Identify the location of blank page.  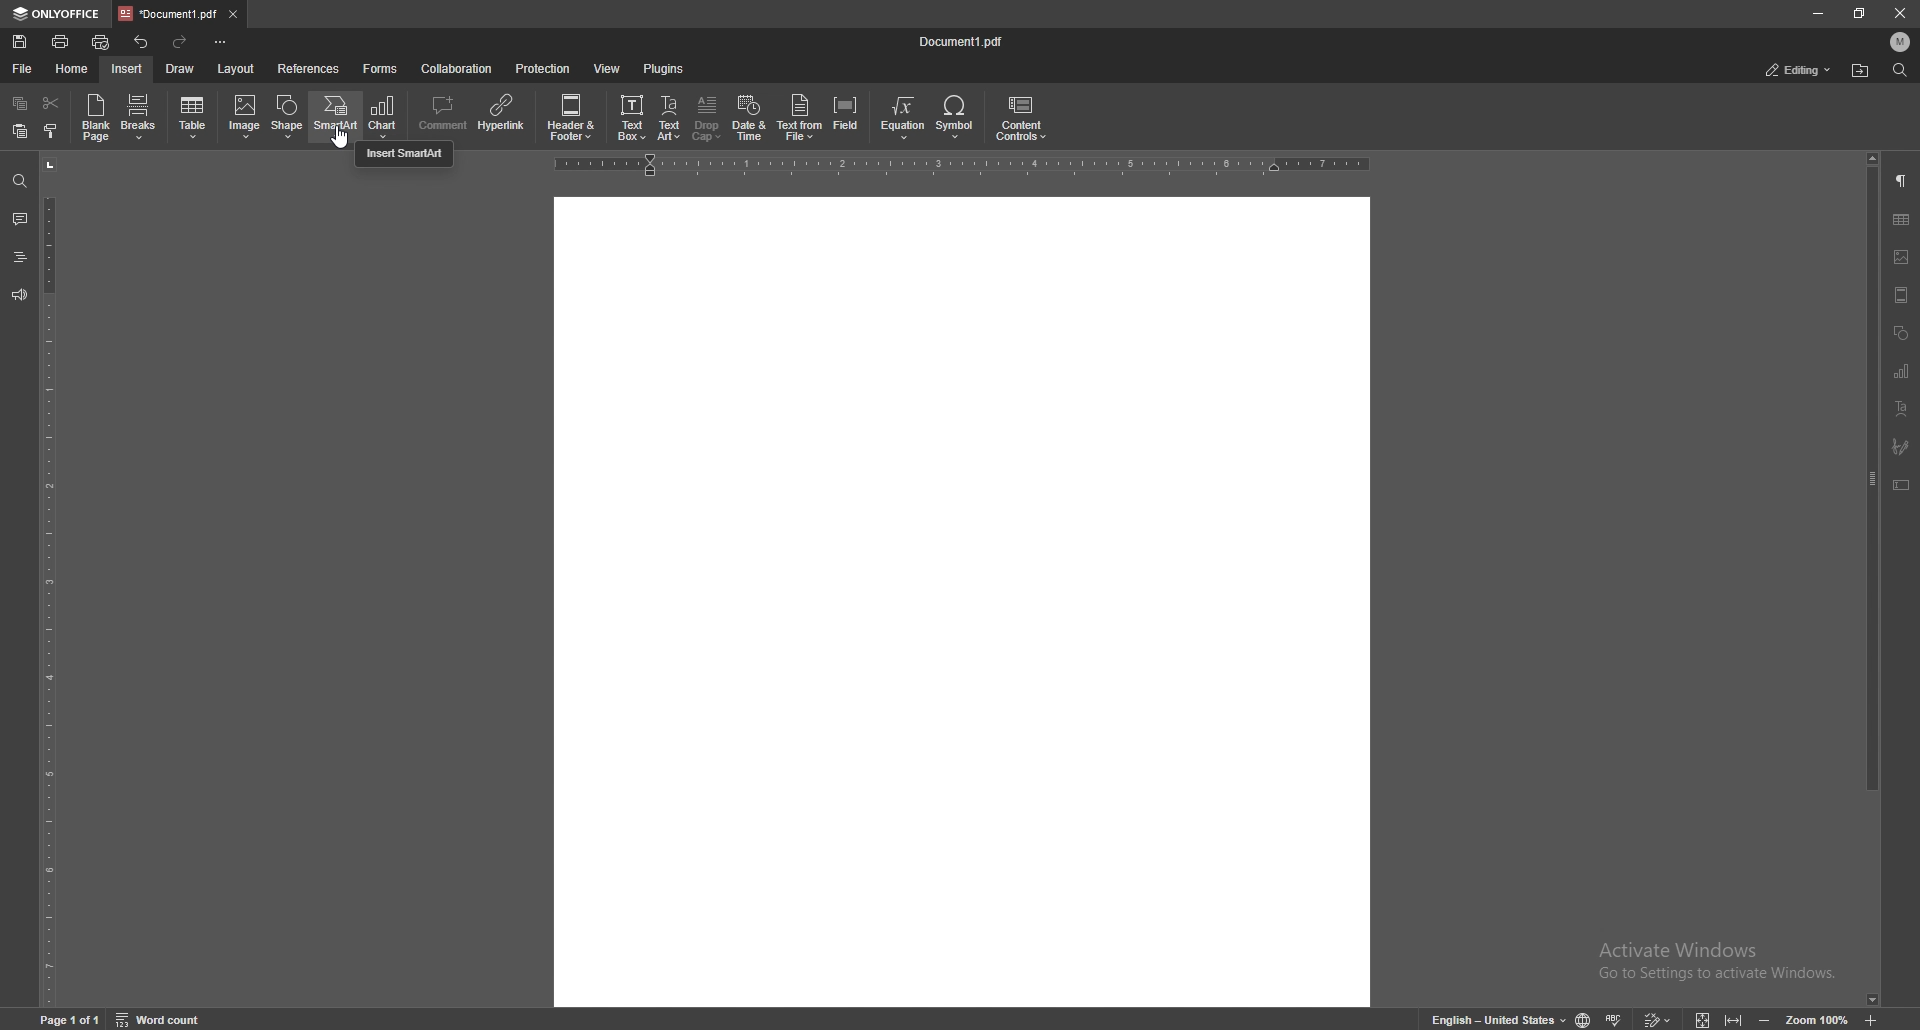
(96, 117).